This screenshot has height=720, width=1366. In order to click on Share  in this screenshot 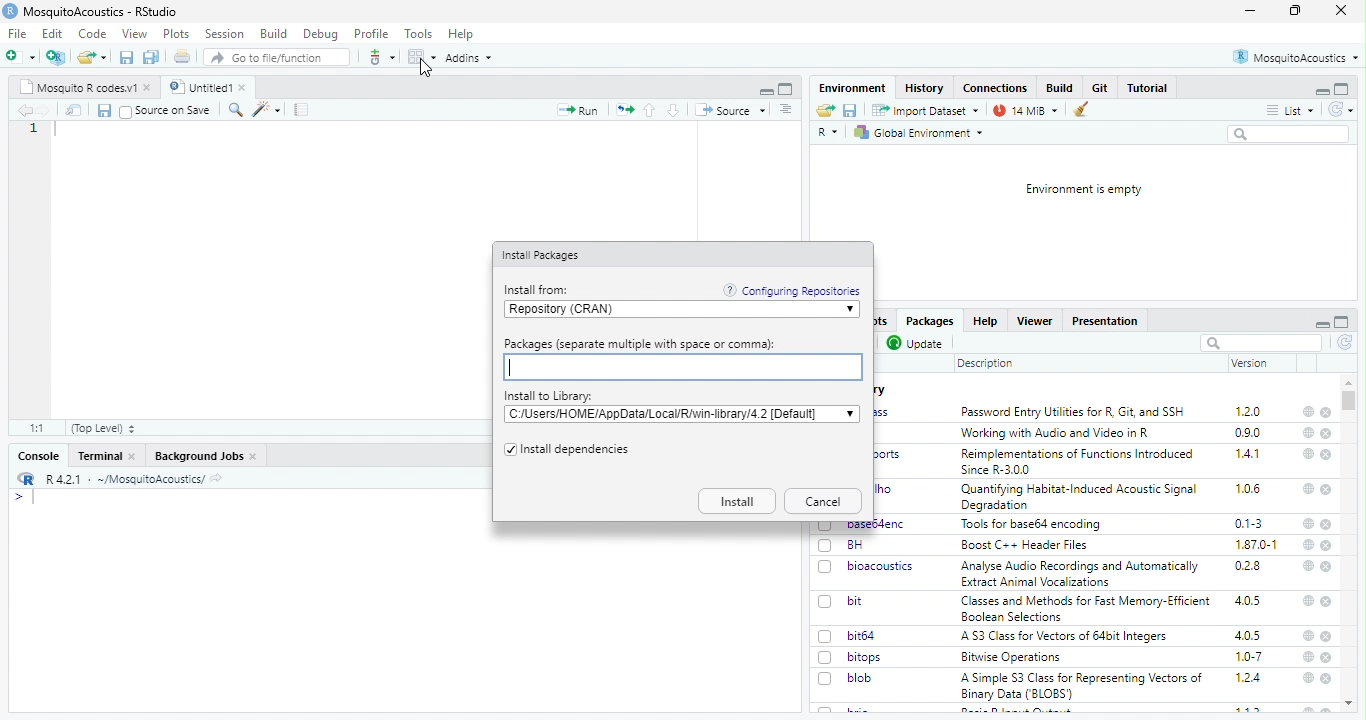, I will do `click(74, 110)`.